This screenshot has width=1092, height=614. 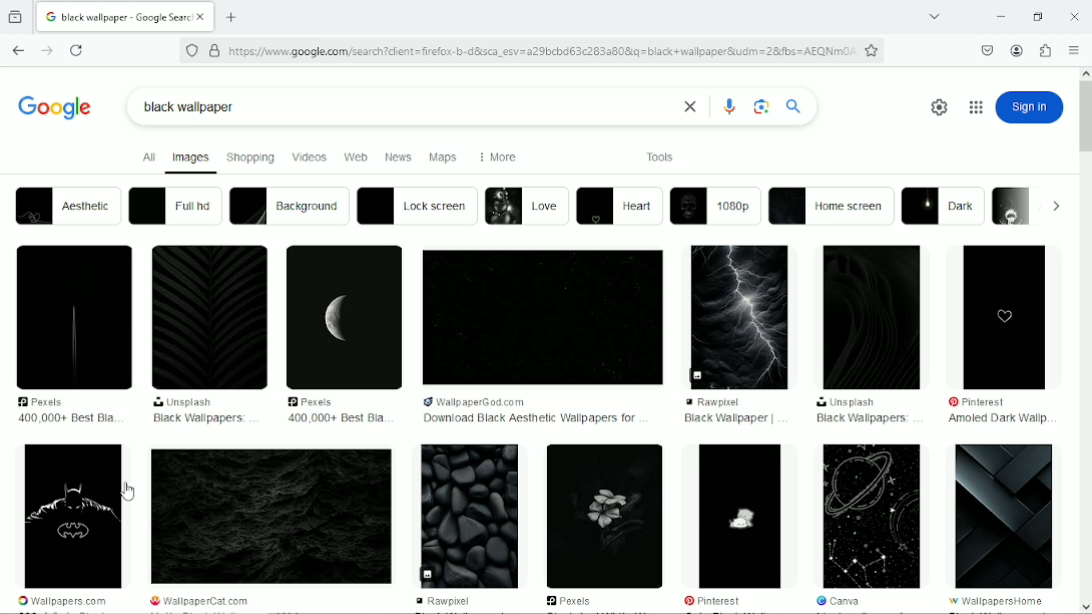 I want to click on close, so click(x=687, y=107).